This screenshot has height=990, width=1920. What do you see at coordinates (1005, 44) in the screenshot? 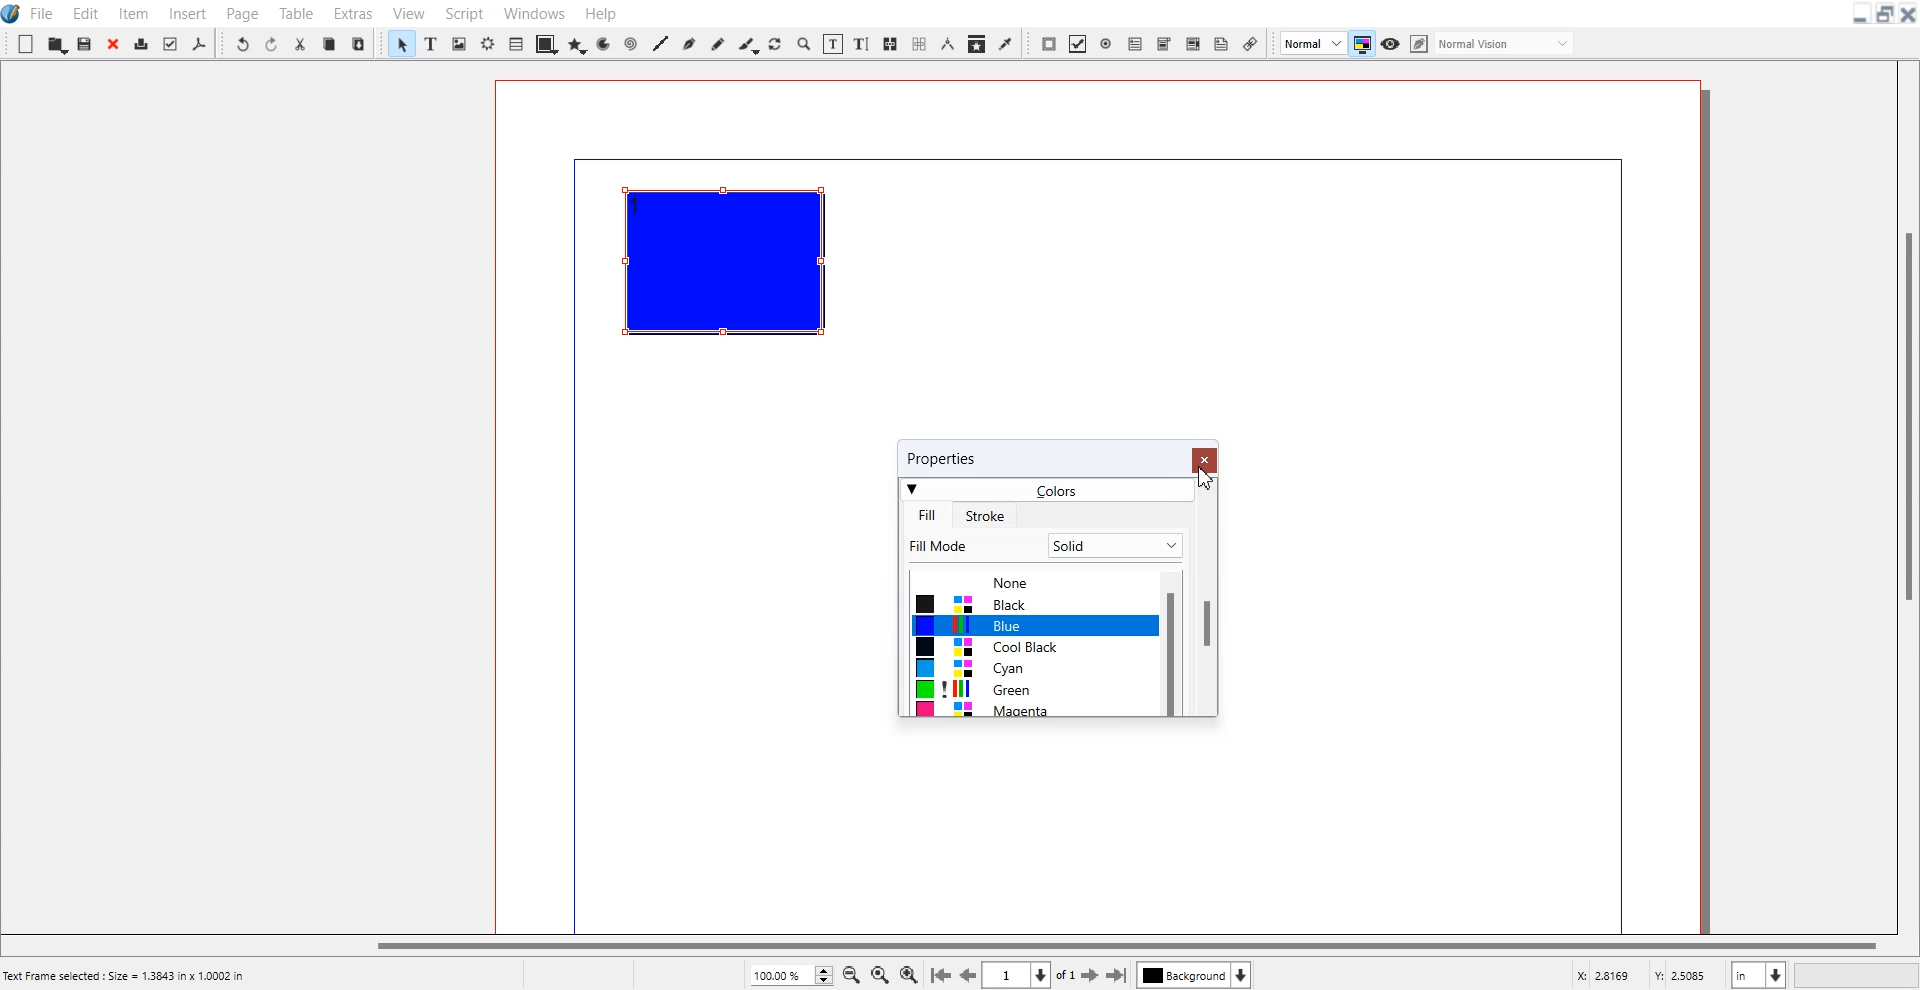
I see `Eye Dropper` at bounding box center [1005, 44].